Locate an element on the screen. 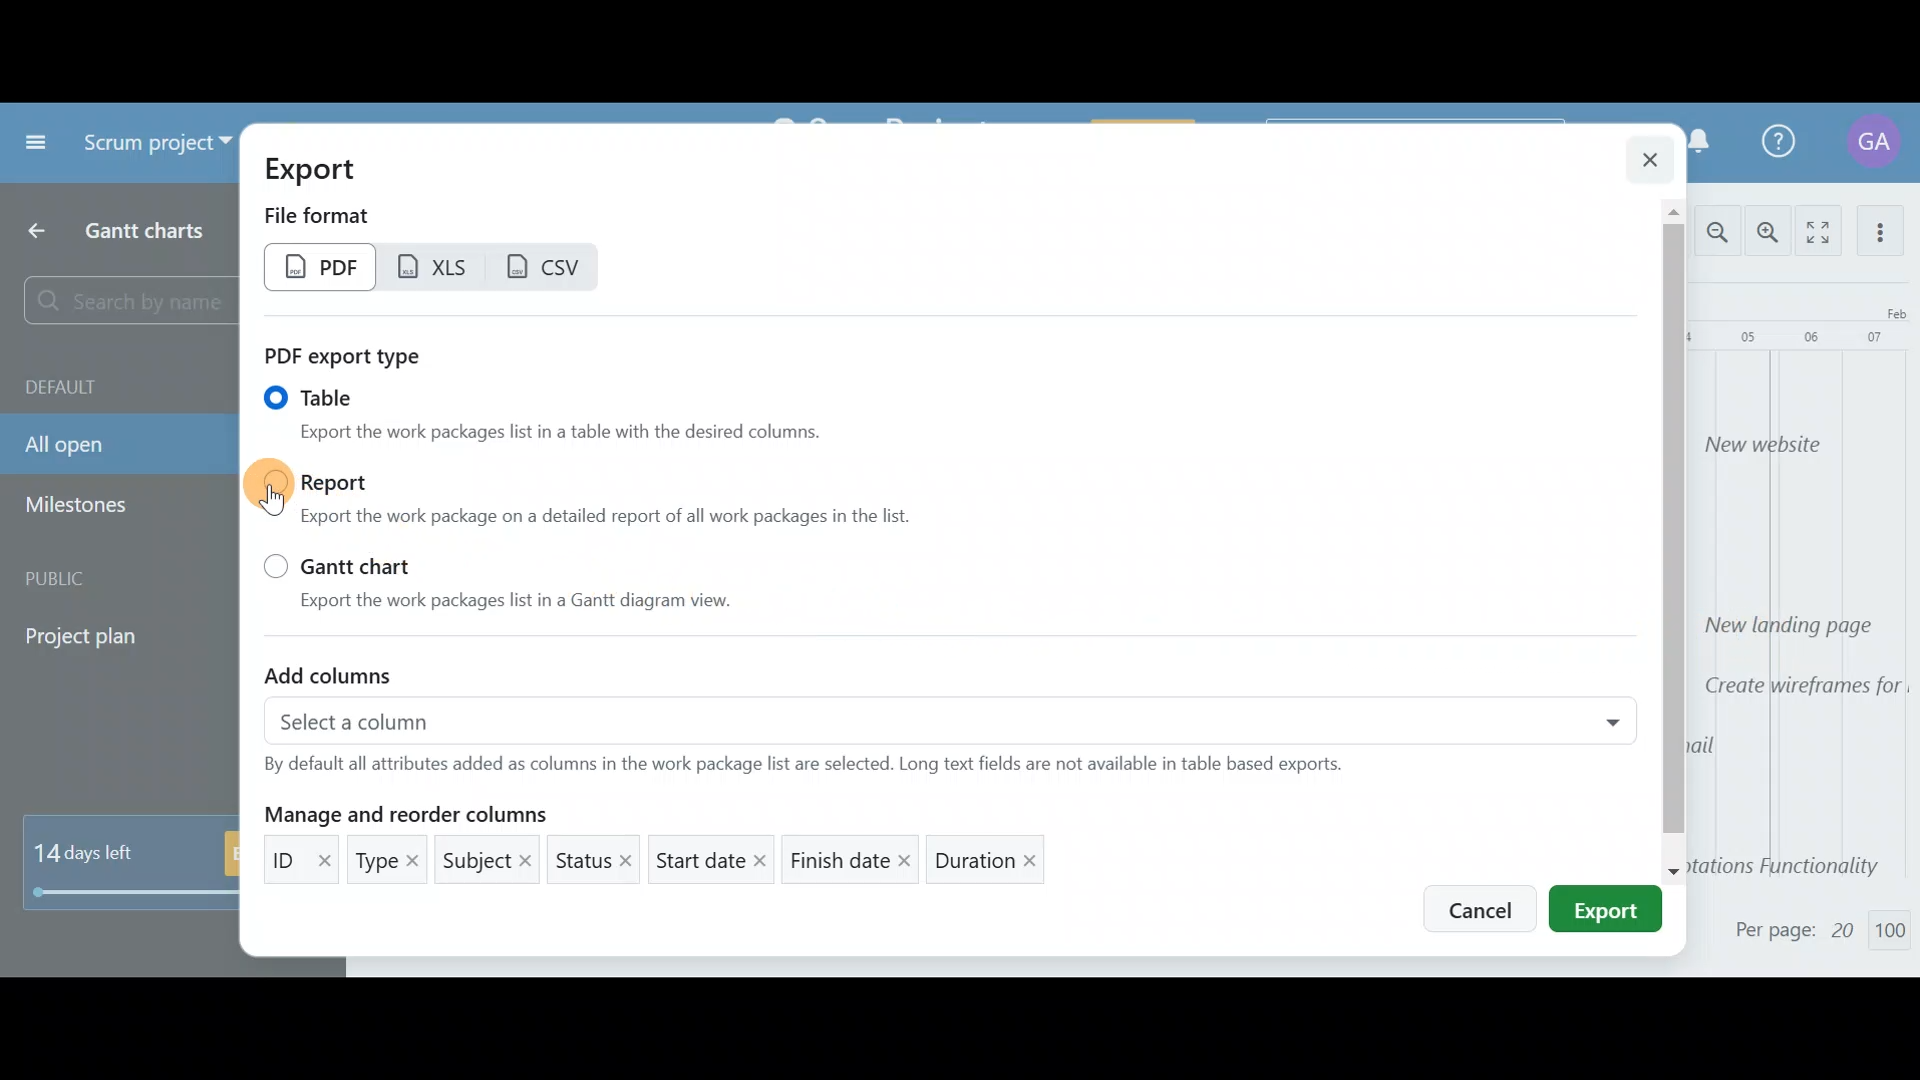 The width and height of the screenshot is (1920, 1080). File format is located at coordinates (332, 217).